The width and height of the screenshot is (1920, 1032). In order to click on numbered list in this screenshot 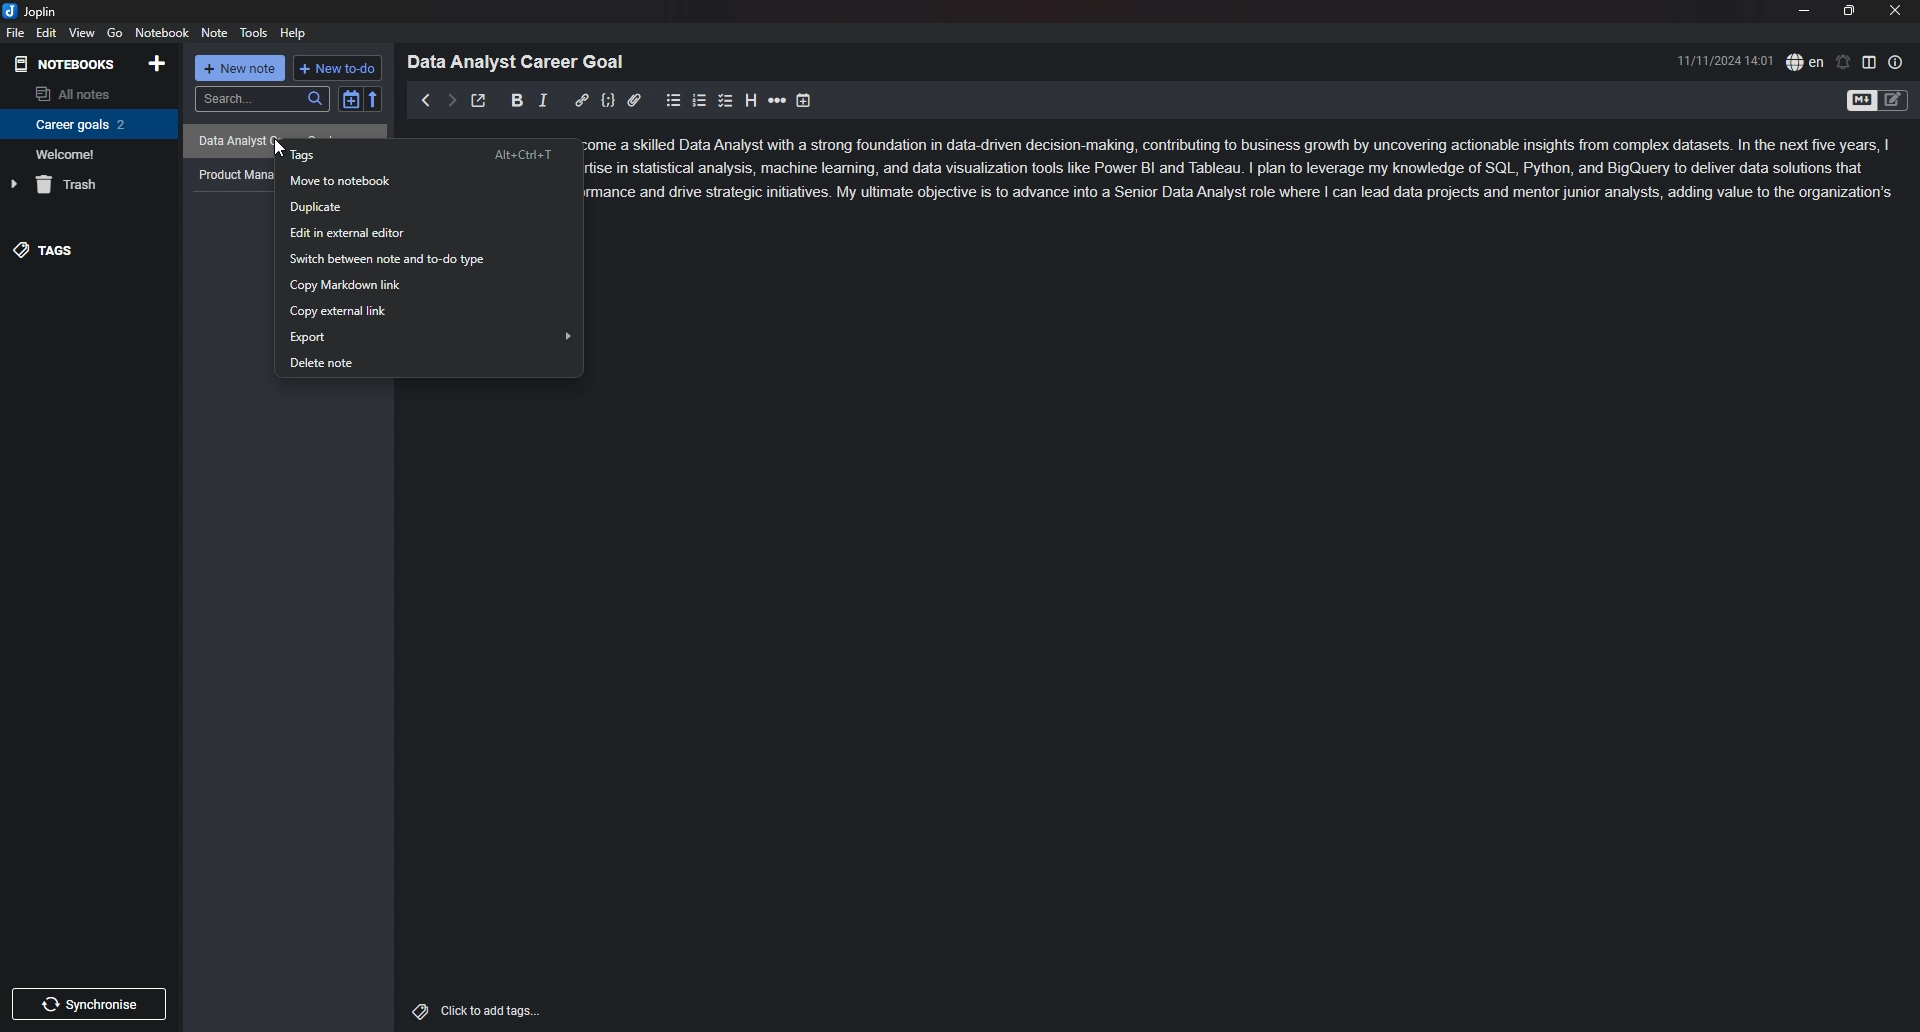, I will do `click(700, 102)`.